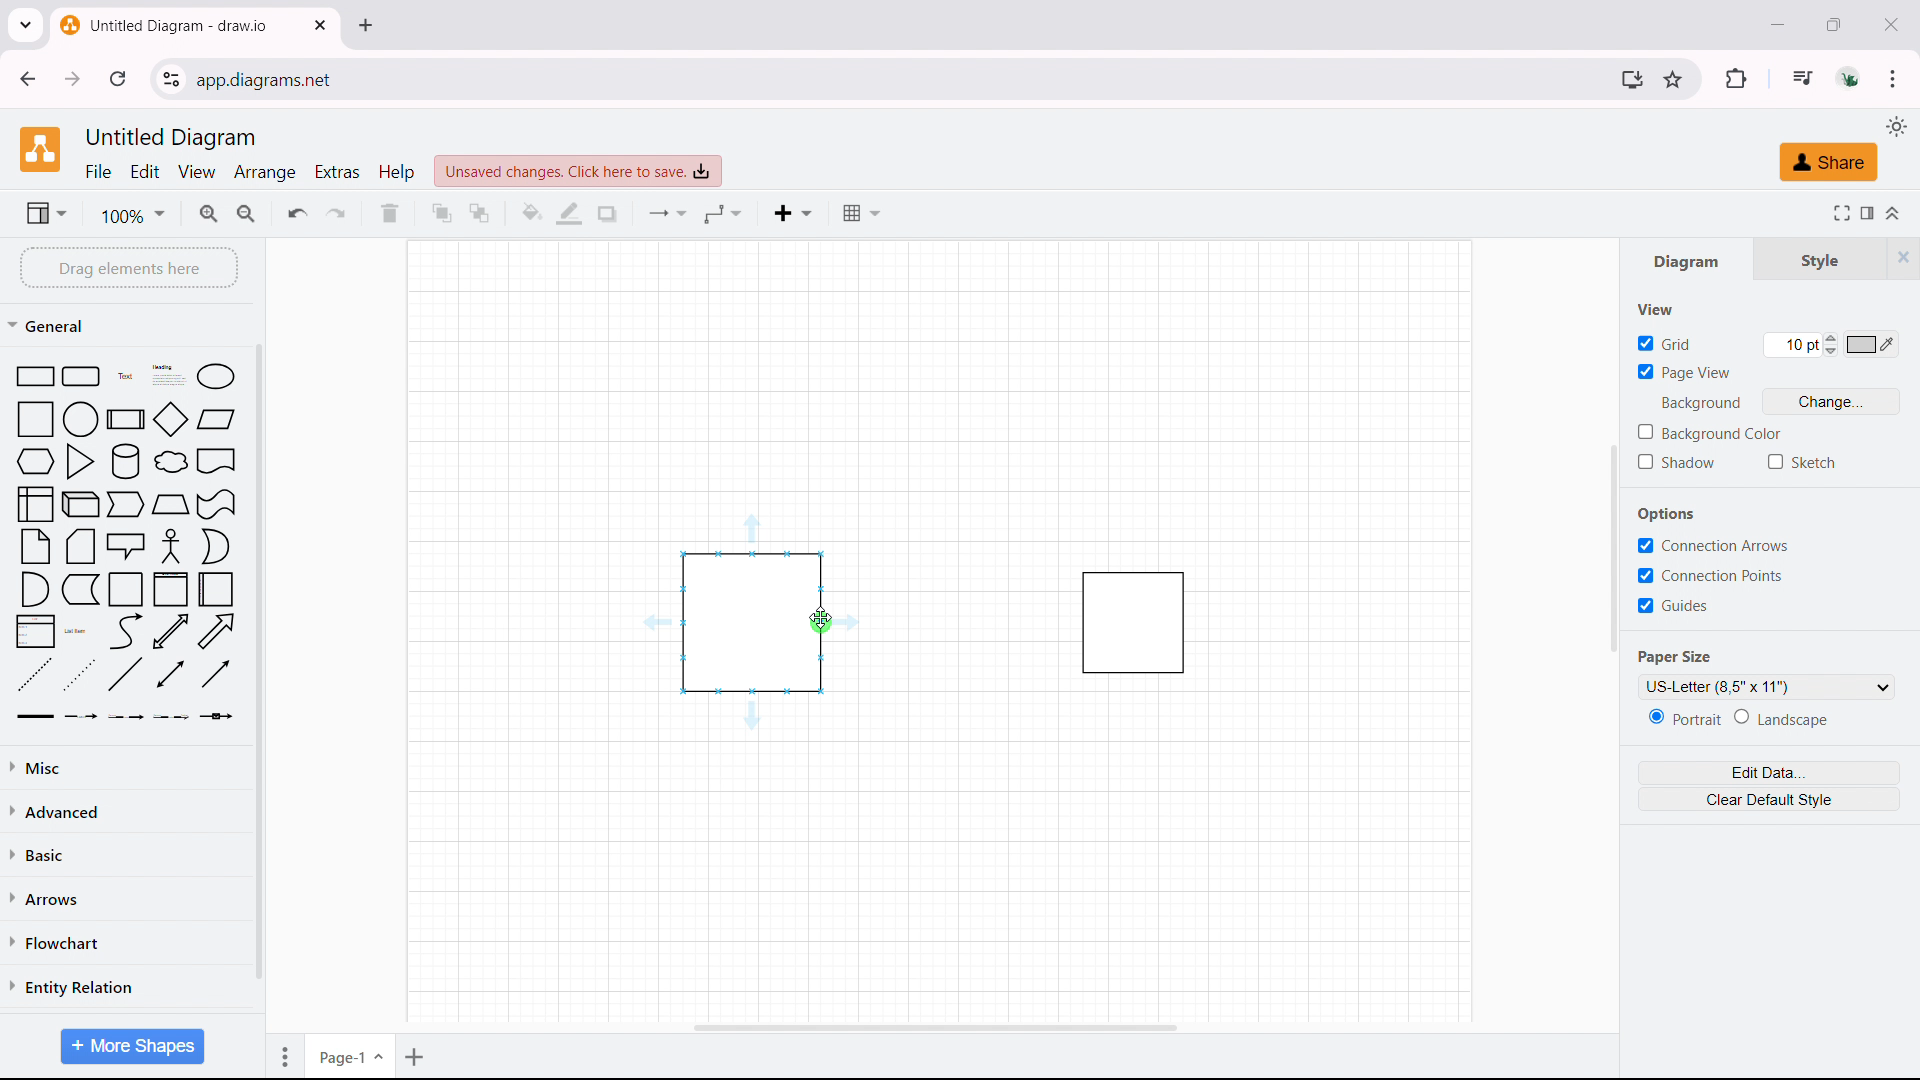 This screenshot has height=1080, width=1920. Describe the element at coordinates (1800, 345) in the screenshot. I see `grid size` at that location.